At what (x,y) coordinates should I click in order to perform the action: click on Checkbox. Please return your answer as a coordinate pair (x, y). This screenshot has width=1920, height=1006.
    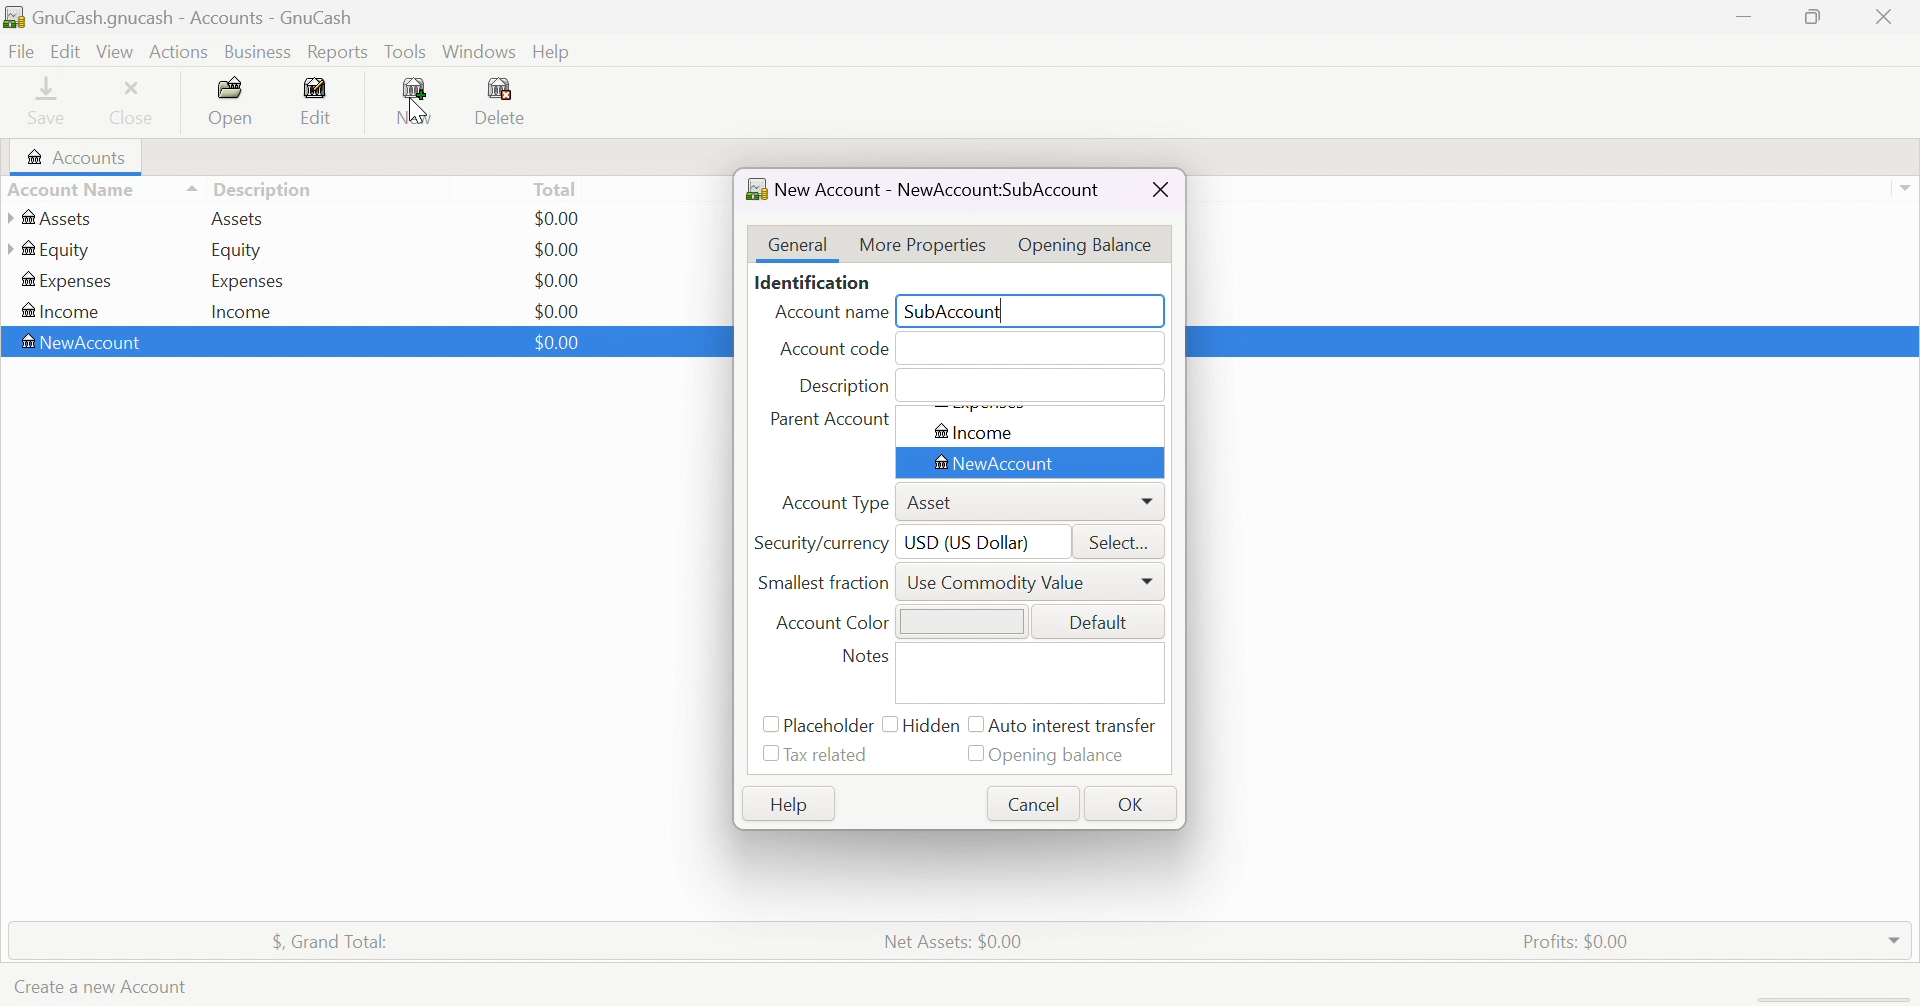
    Looking at the image, I should click on (766, 757).